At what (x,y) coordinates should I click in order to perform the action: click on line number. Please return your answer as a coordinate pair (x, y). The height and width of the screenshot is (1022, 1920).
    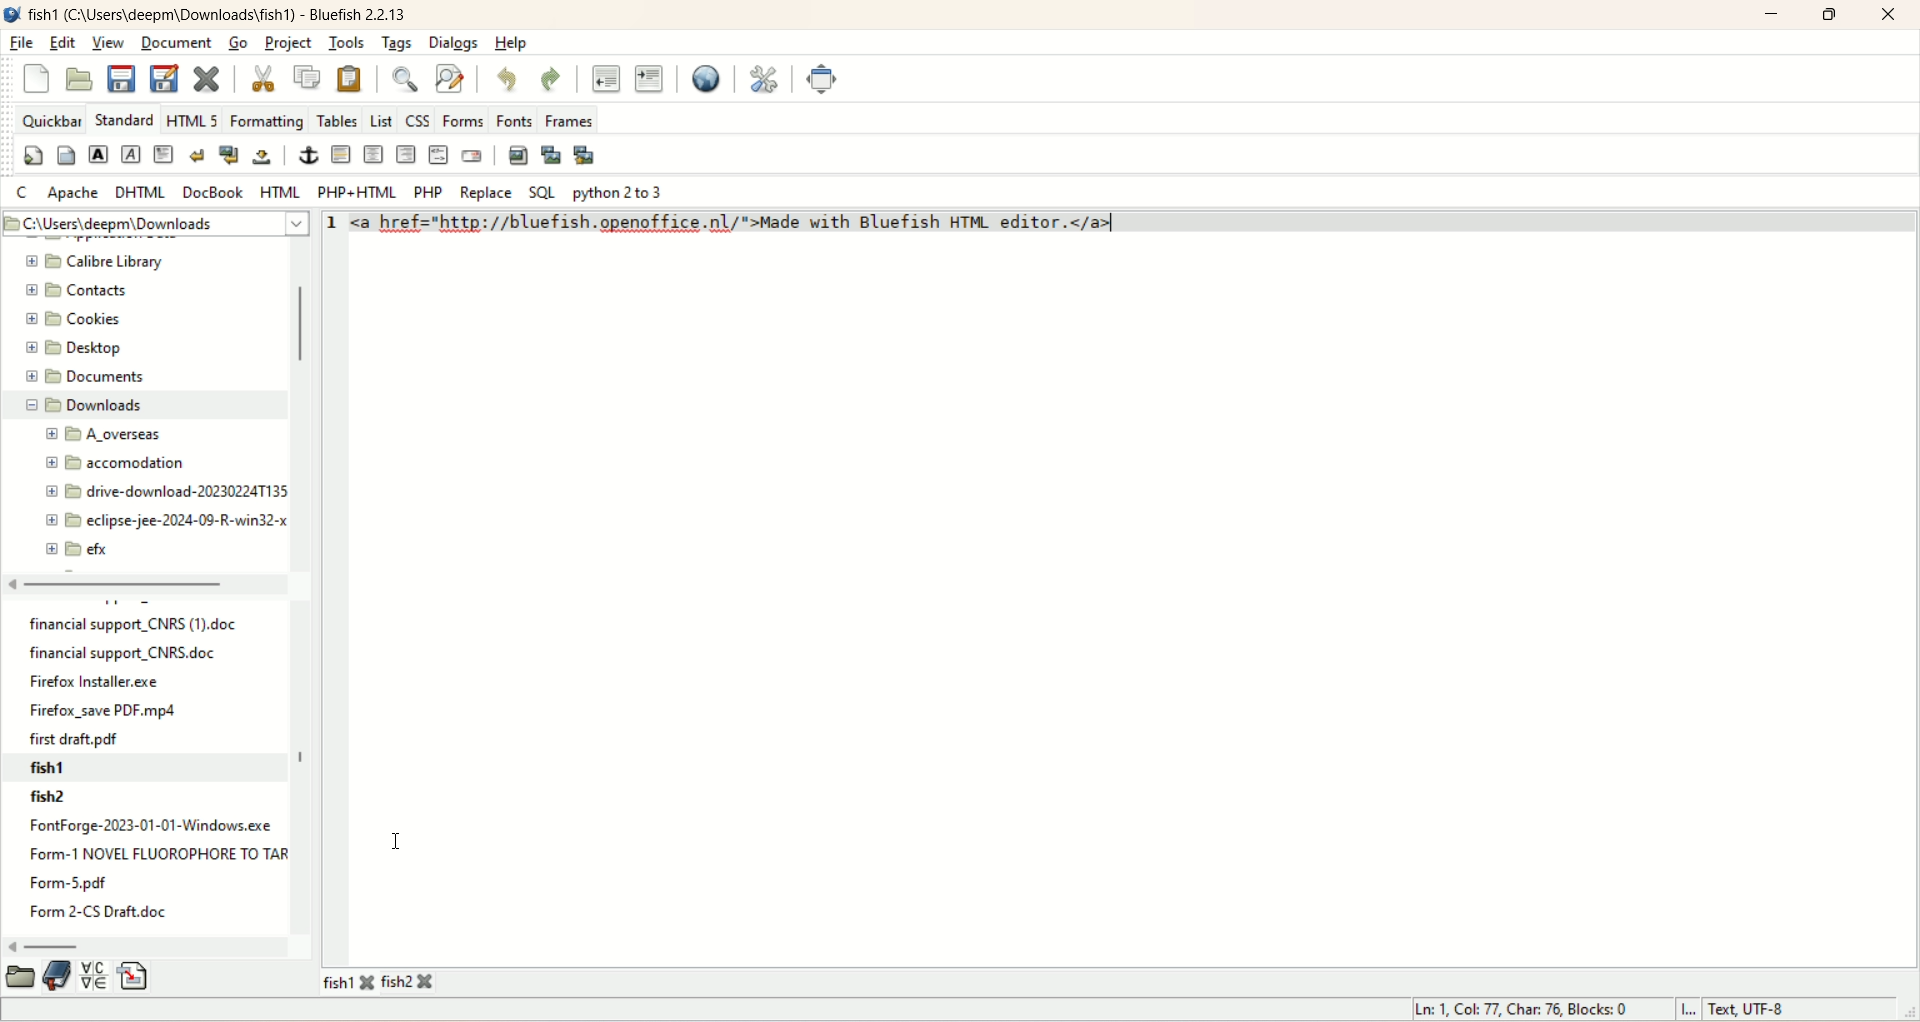
    Looking at the image, I should click on (331, 223).